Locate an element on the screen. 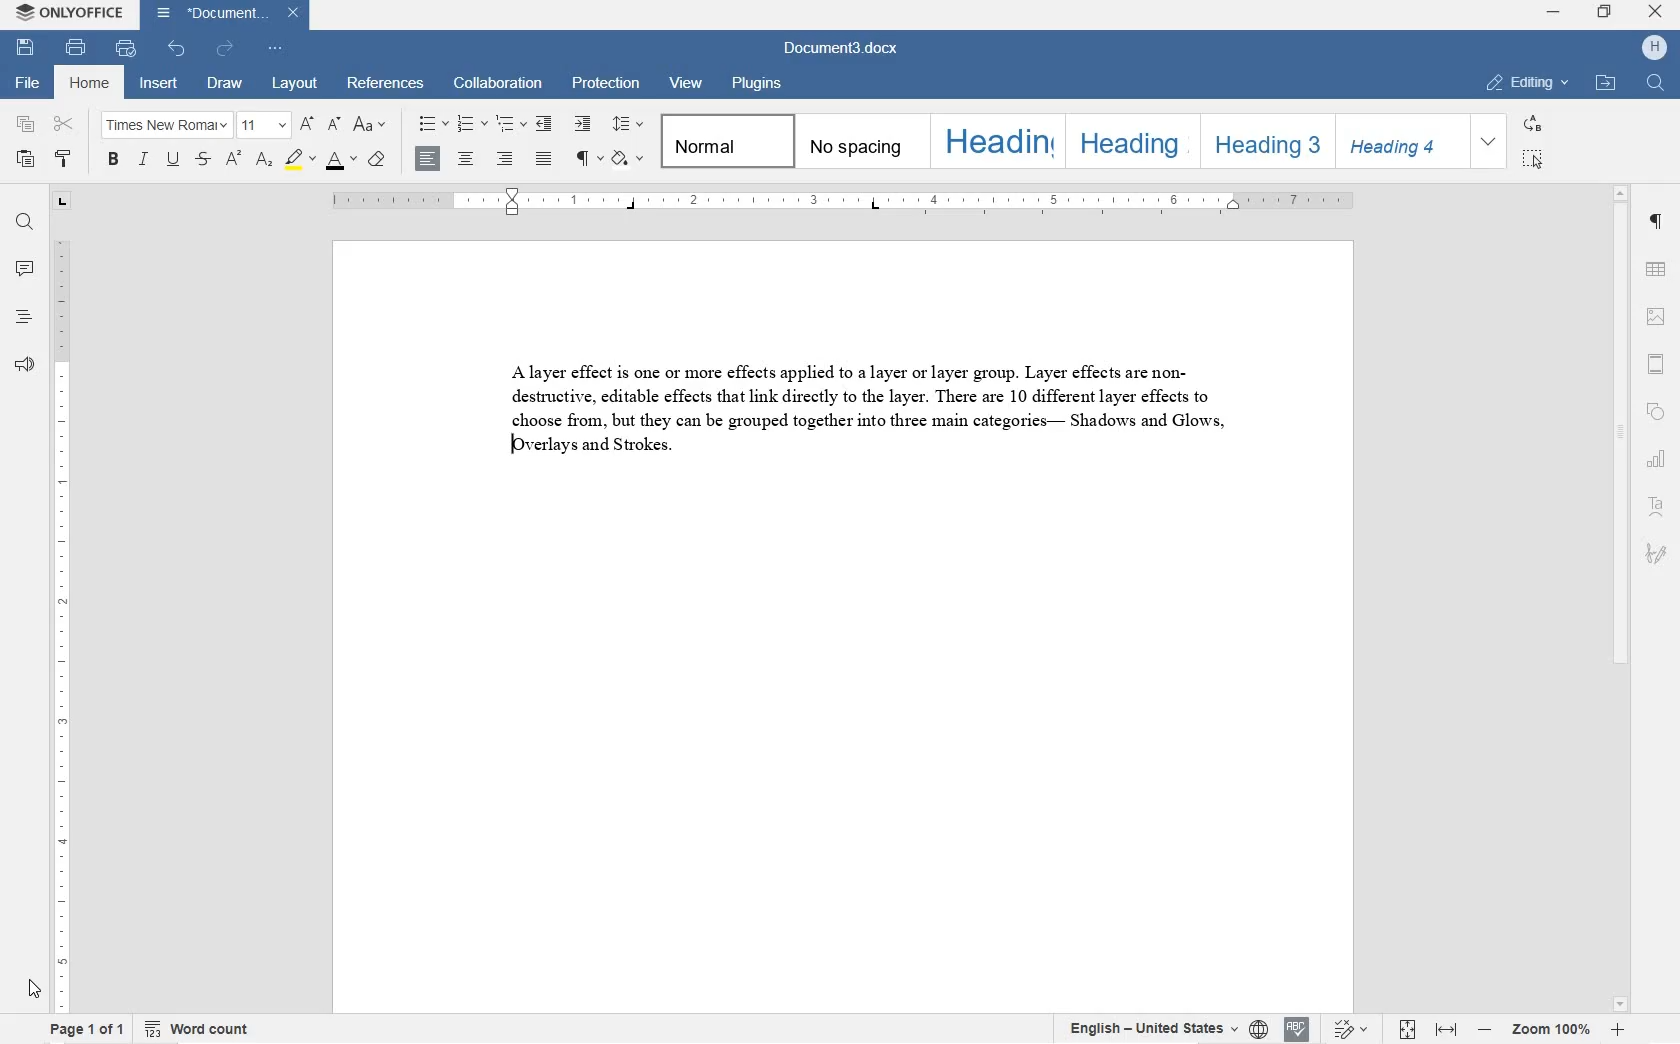  HEADING 2 is located at coordinates (1130, 141).